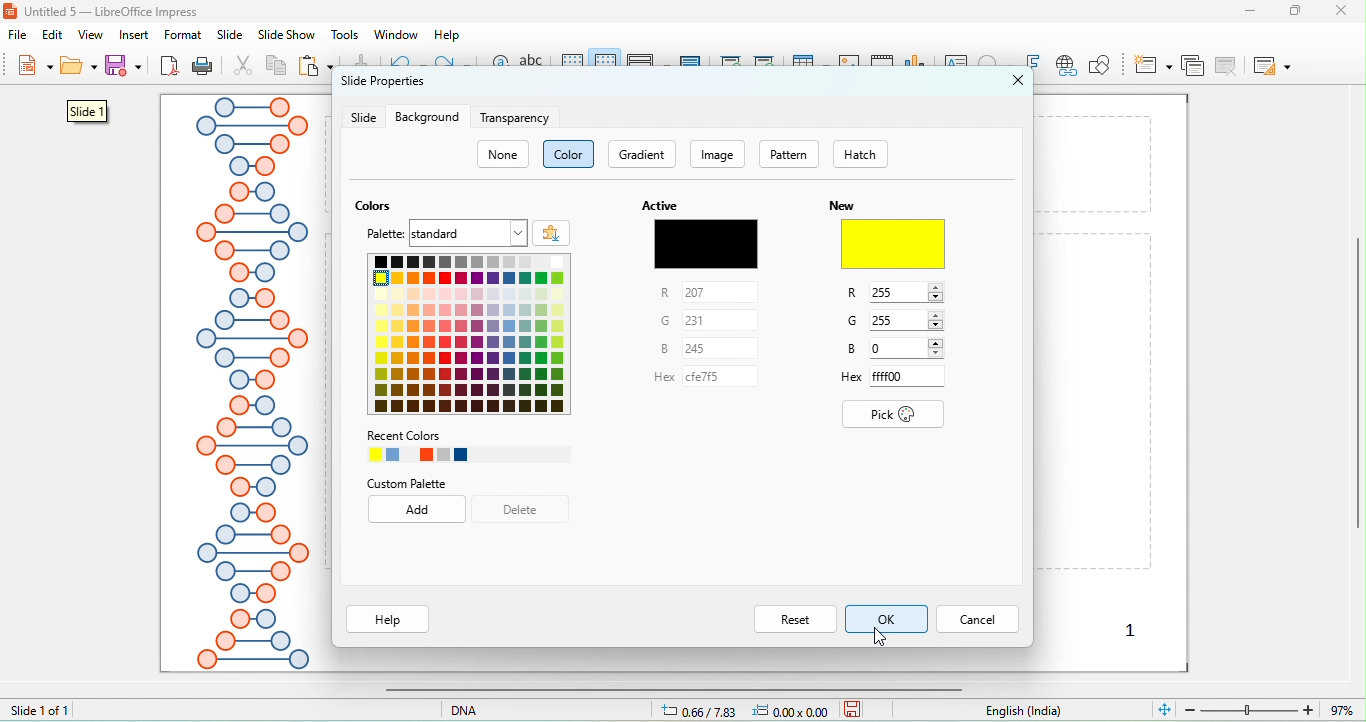  What do you see at coordinates (750, 710) in the screenshot?
I see `cursor position changed` at bounding box center [750, 710].